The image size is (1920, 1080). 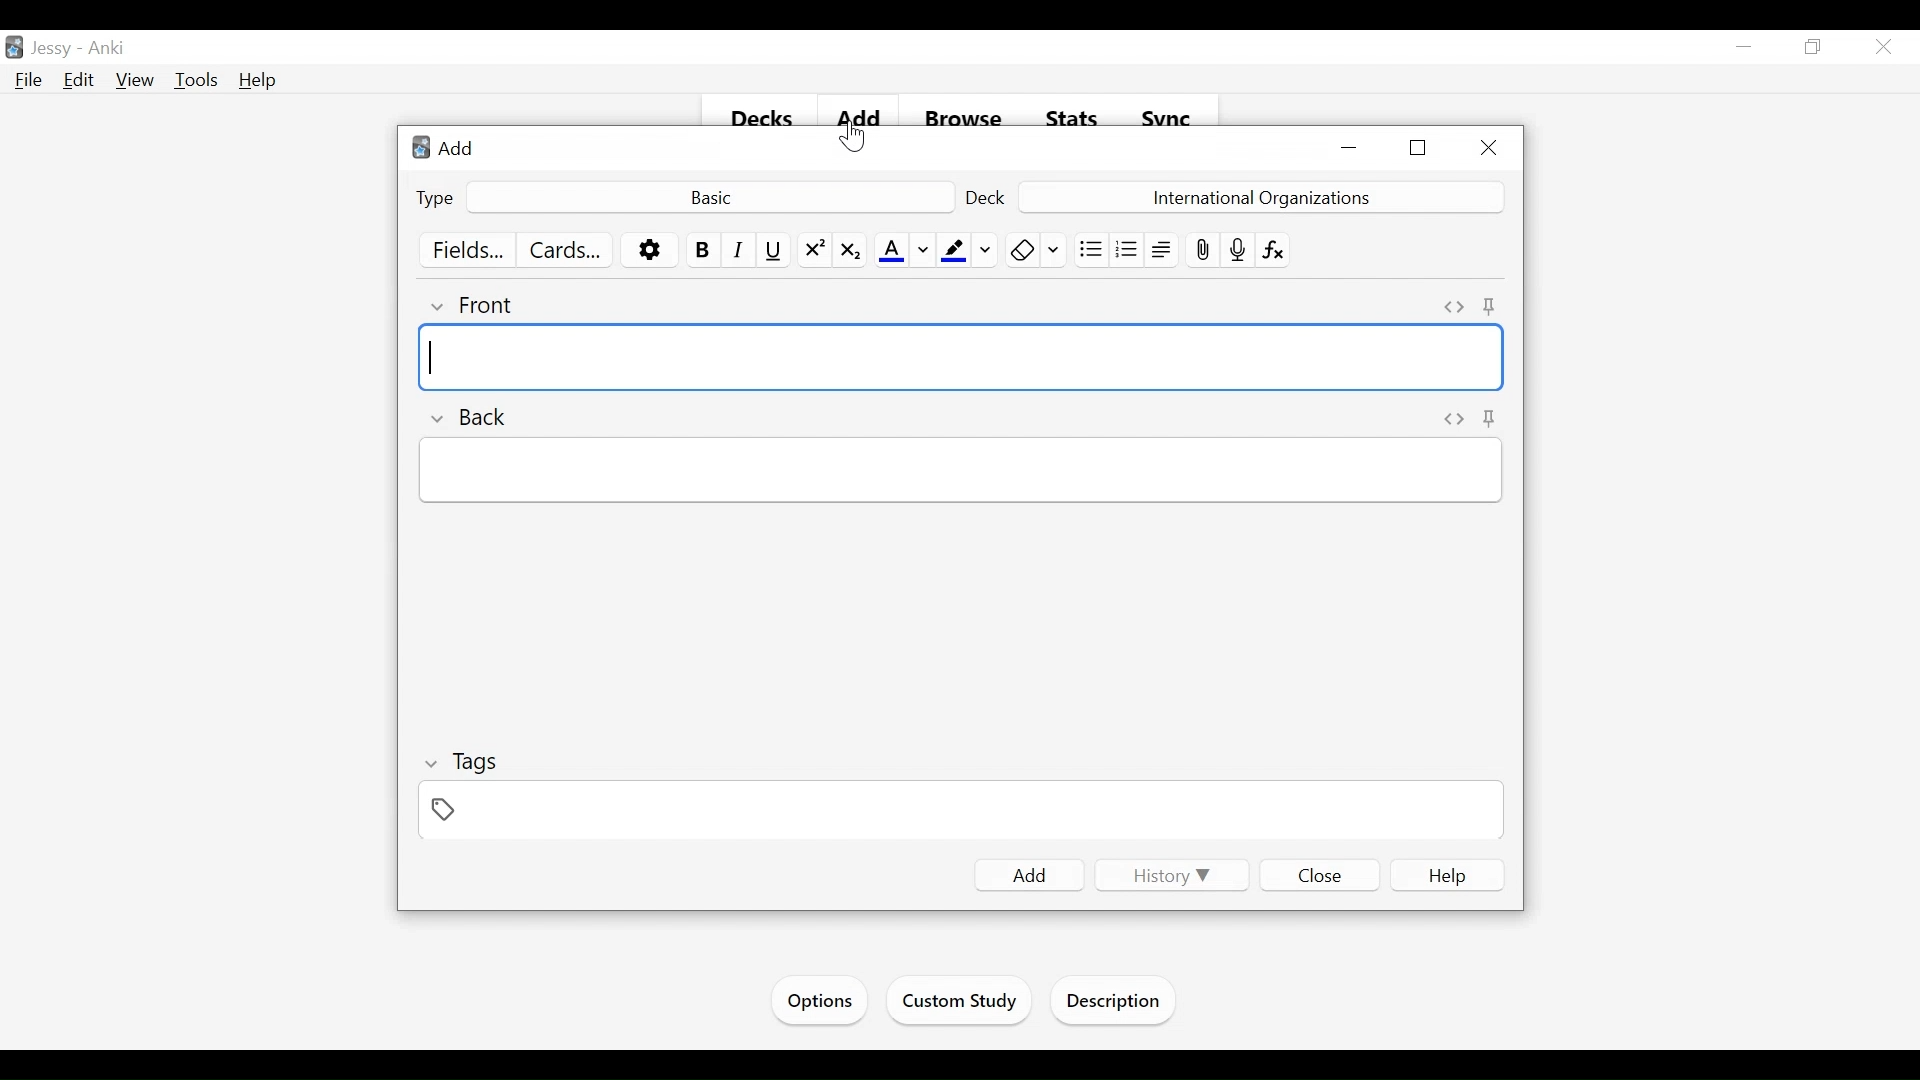 What do you see at coordinates (419, 148) in the screenshot?
I see `Anki Desktop Icon` at bounding box center [419, 148].